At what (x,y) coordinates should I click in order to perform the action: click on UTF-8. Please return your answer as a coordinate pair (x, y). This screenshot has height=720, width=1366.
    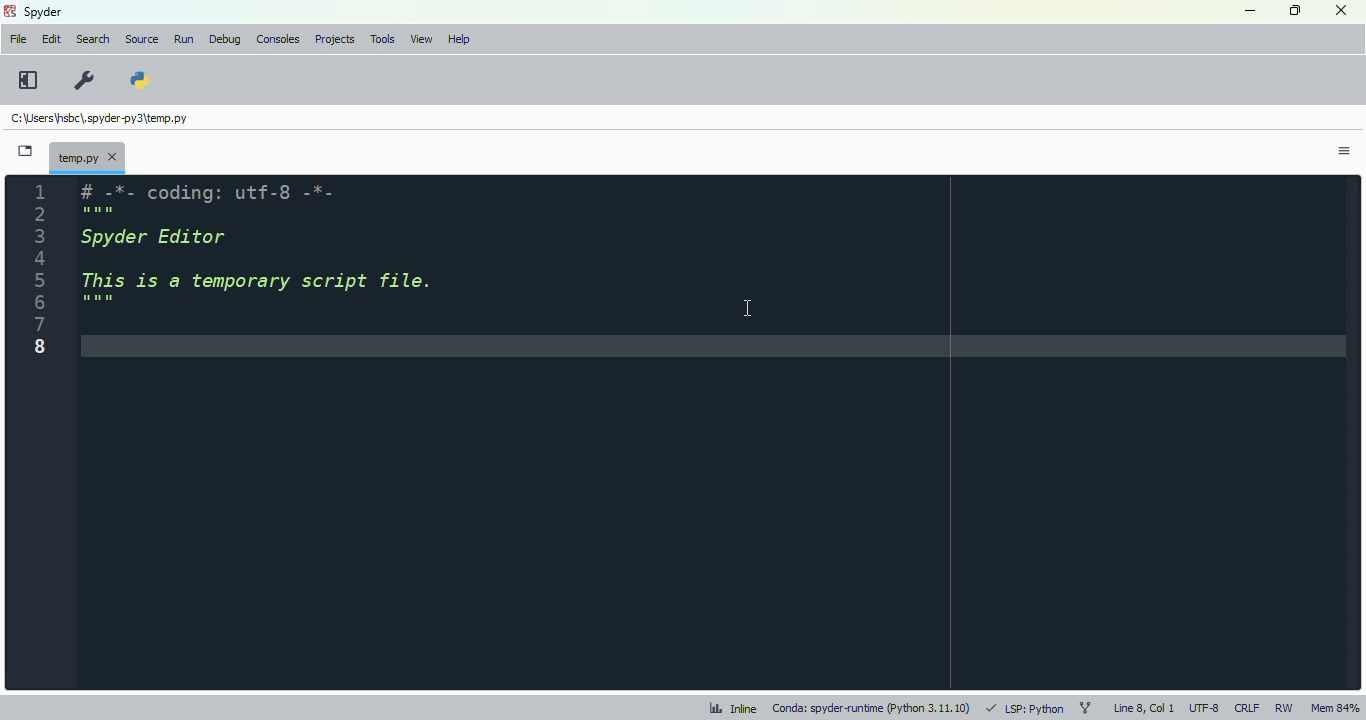
    Looking at the image, I should click on (1205, 708).